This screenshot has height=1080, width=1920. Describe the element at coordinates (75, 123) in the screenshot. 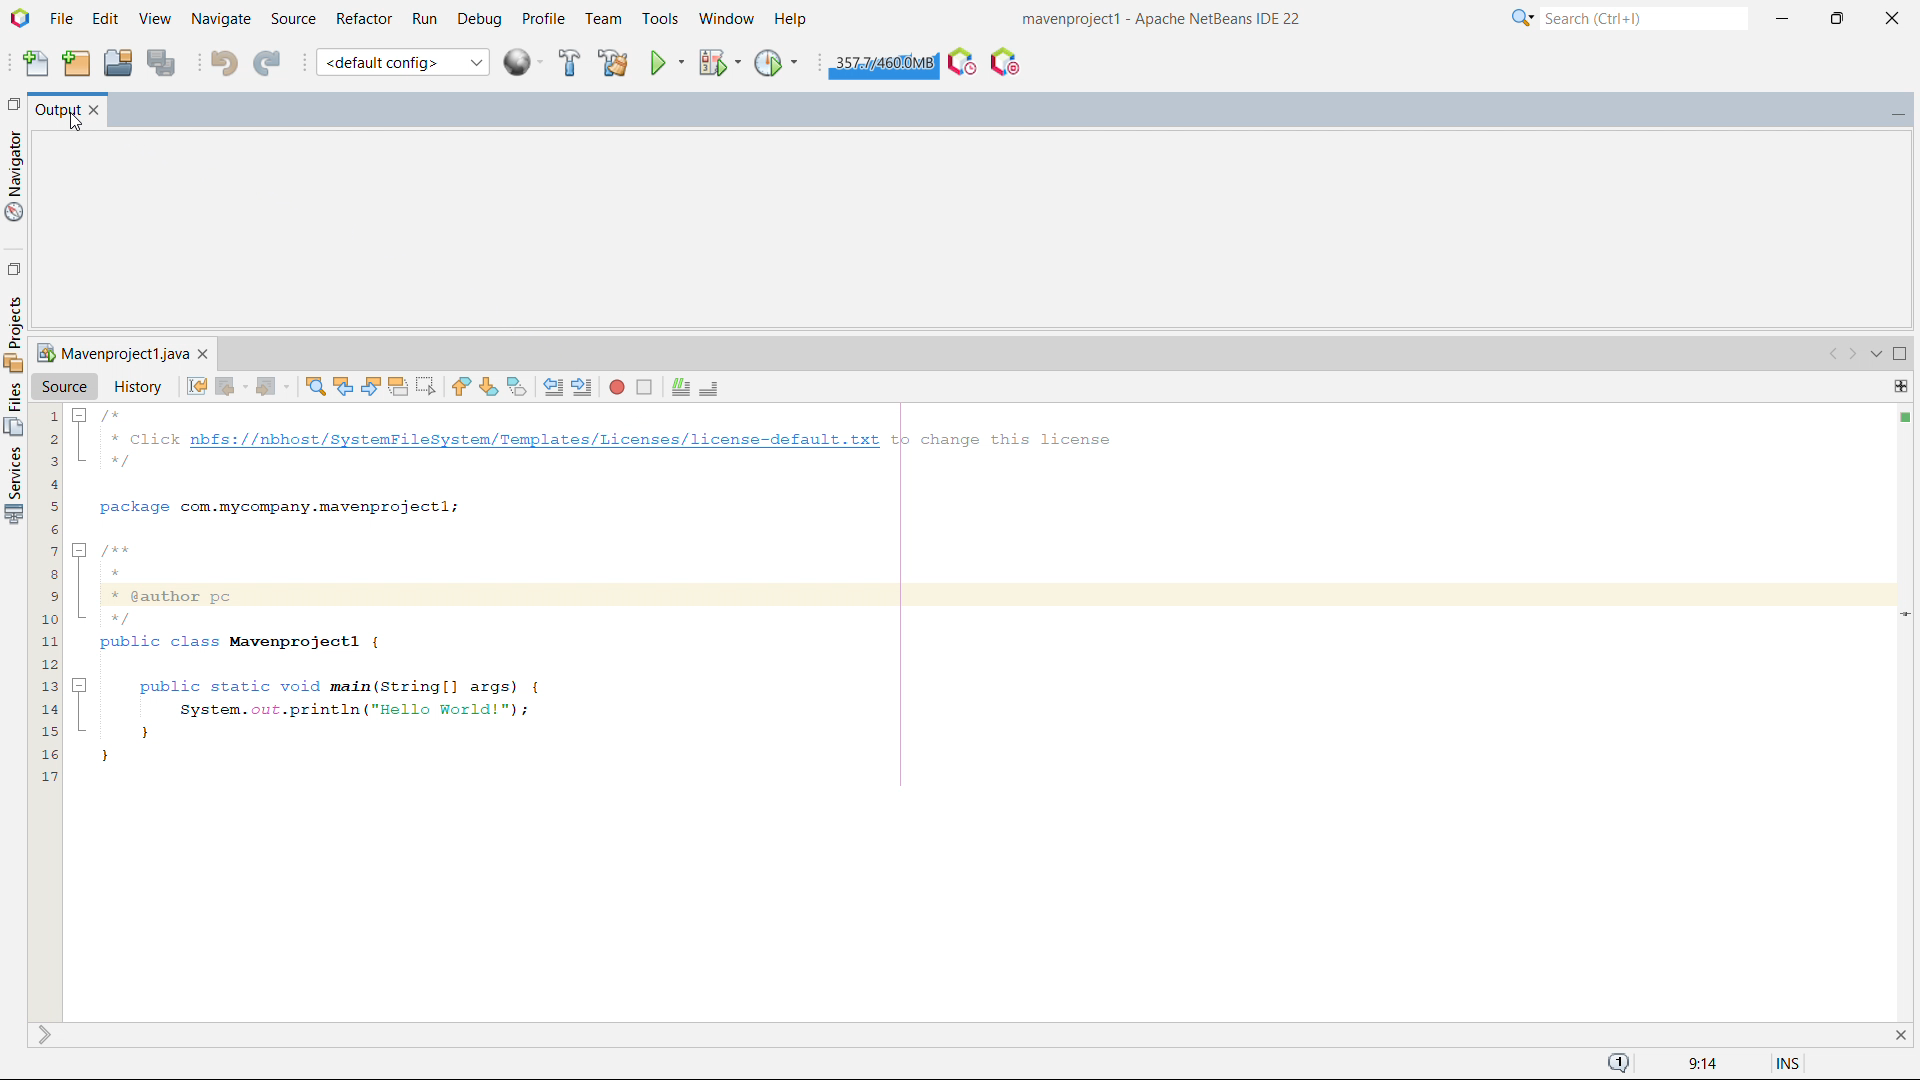

I see `cursor` at that location.